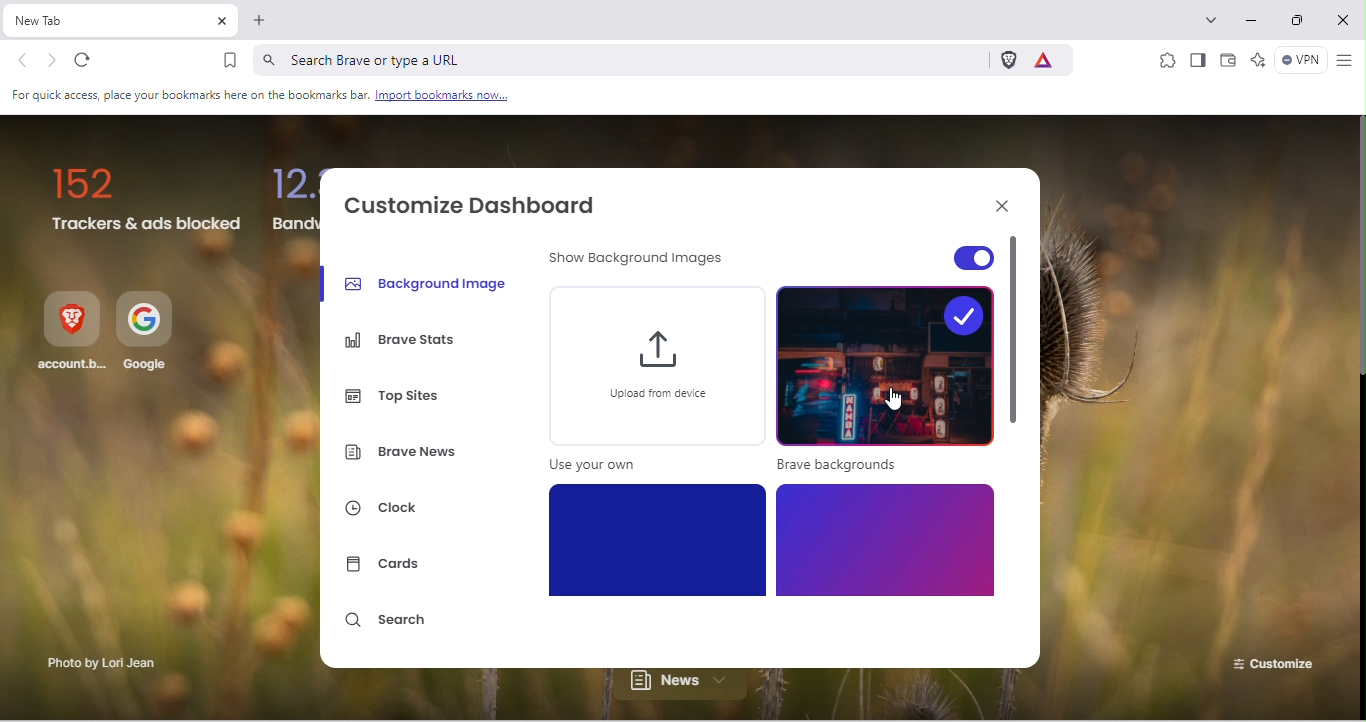 Image resolution: width=1366 pixels, height=722 pixels. What do you see at coordinates (147, 201) in the screenshot?
I see `152 Trackers & ads blocked` at bounding box center [147, 201].